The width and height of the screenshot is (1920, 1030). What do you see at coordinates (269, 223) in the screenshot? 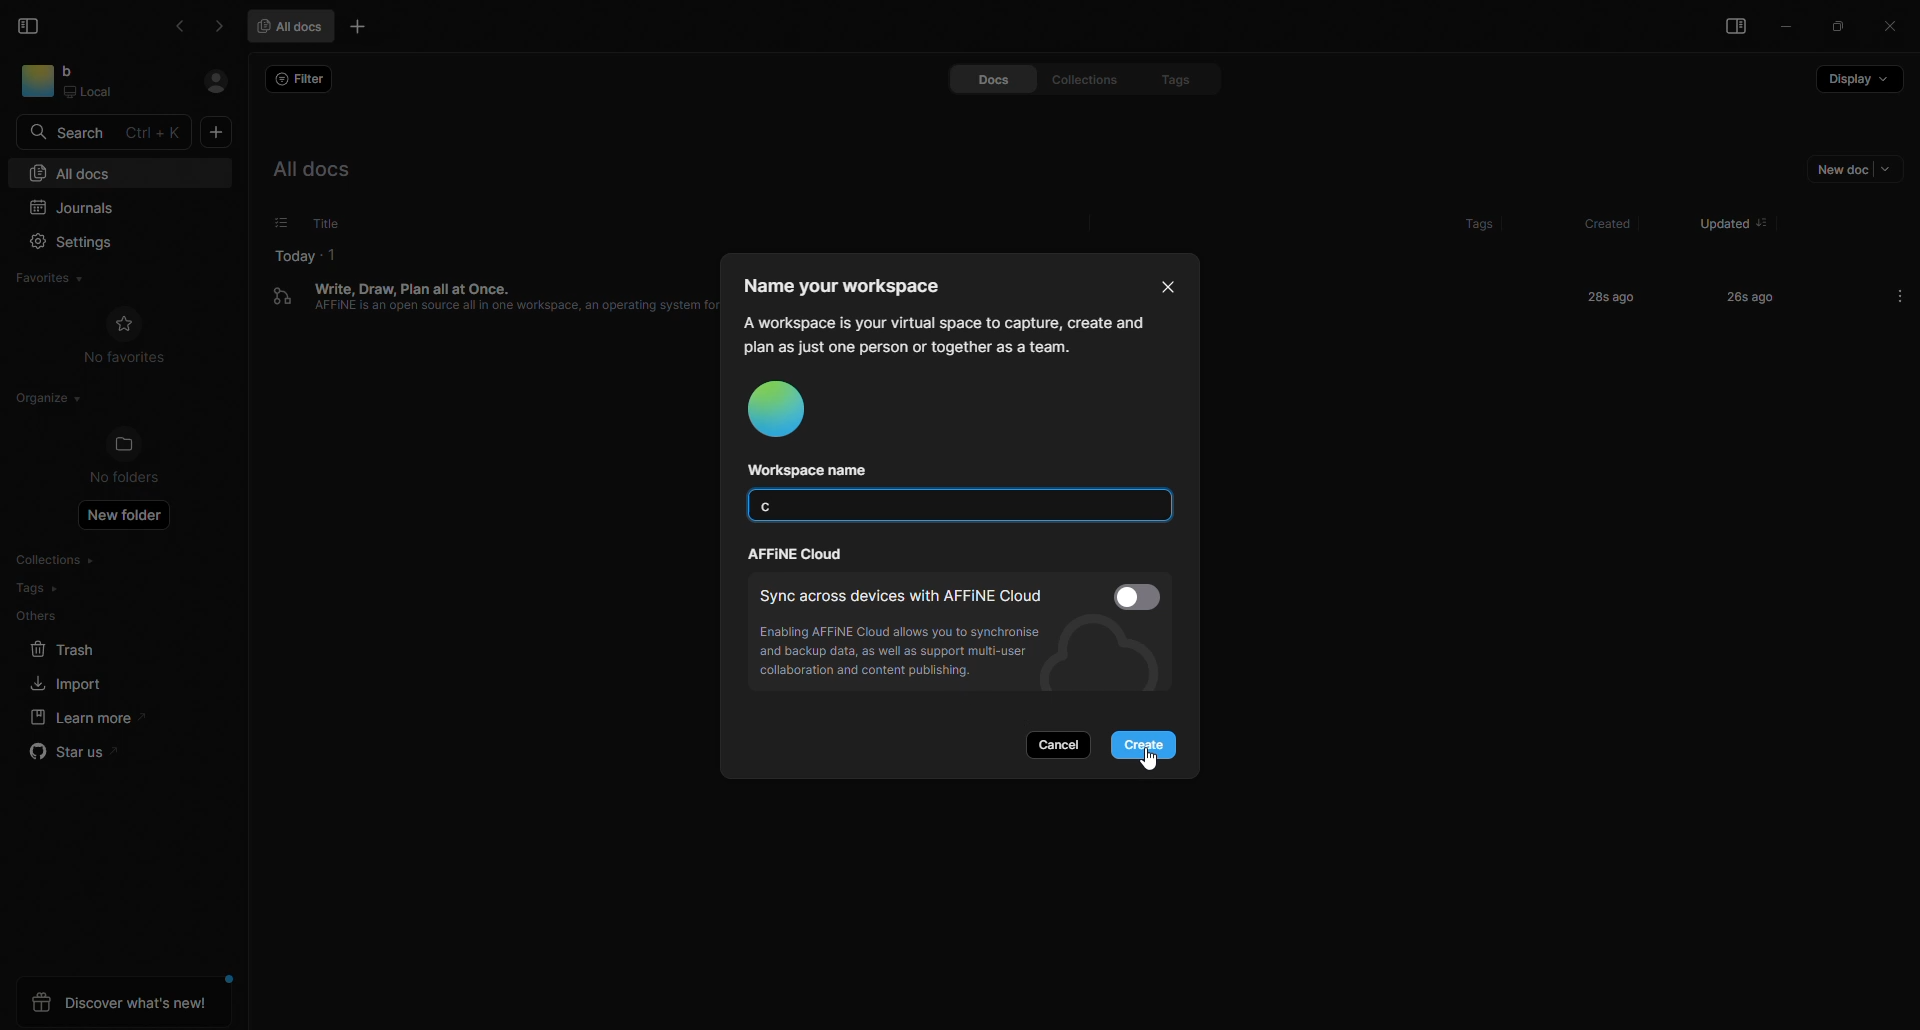
I see `select` at bounding box center [269, 223].